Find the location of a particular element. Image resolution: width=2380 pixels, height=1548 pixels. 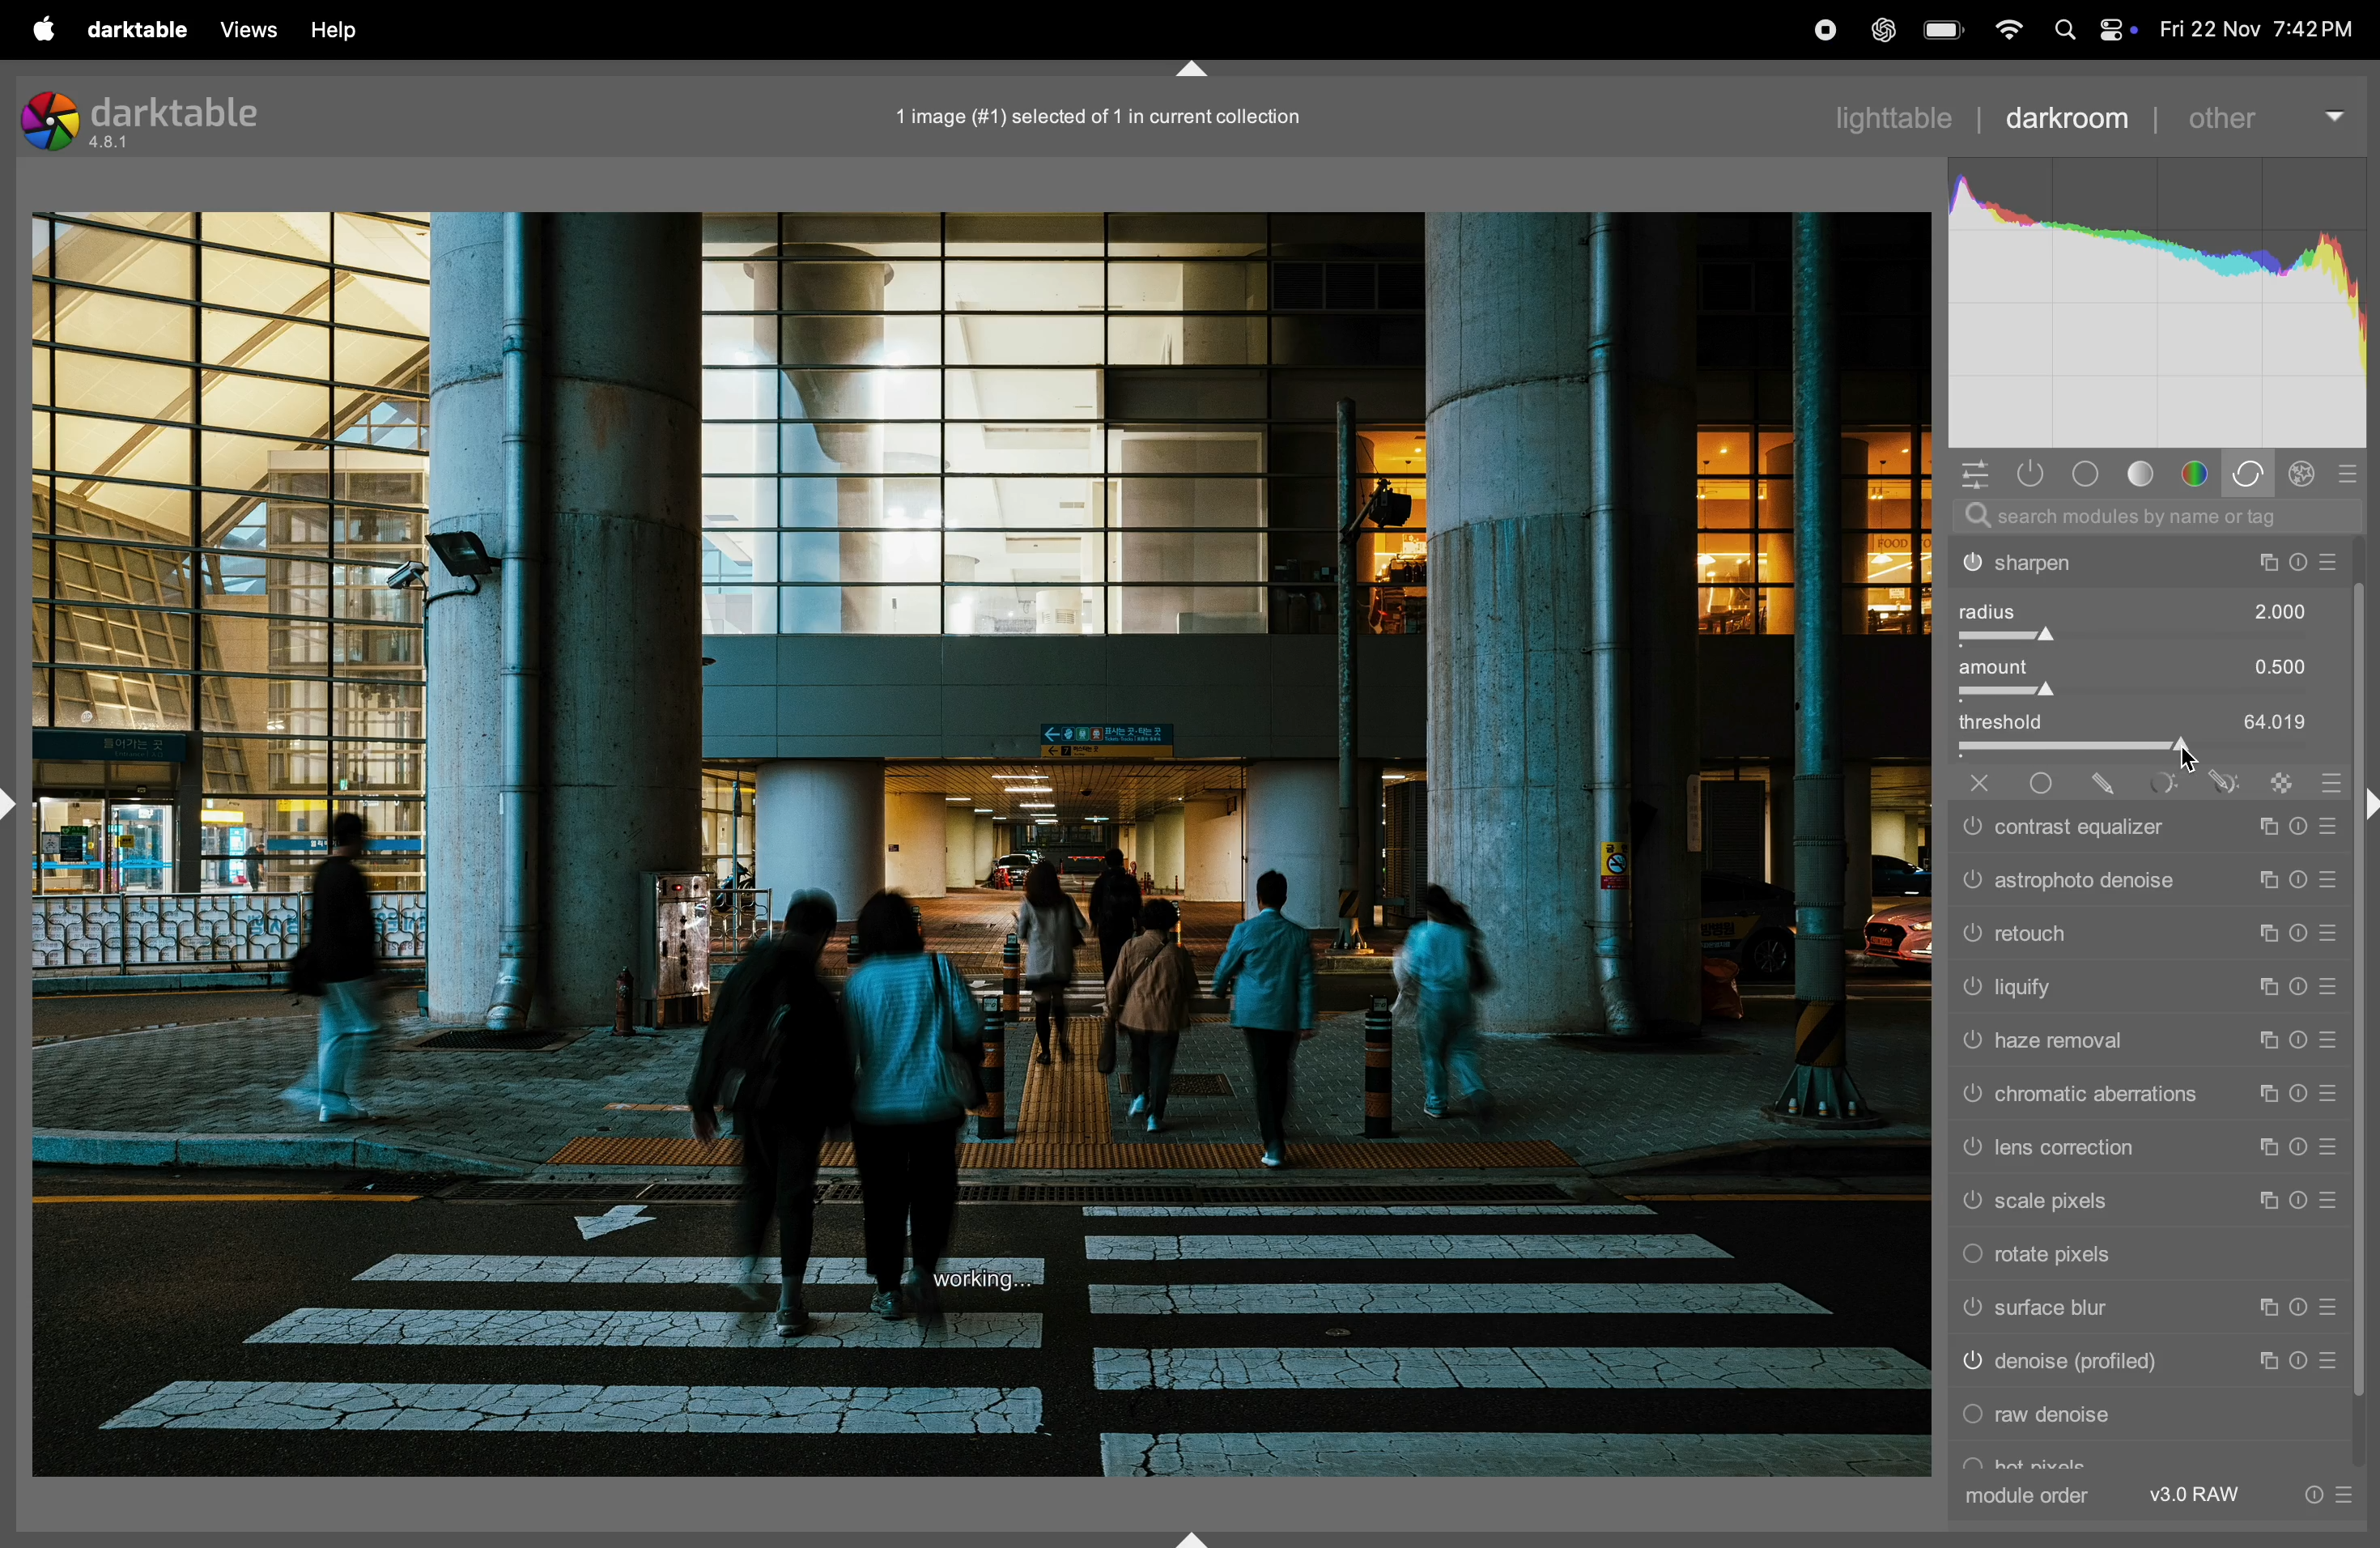

battery is located at coordinates (1945, 29).